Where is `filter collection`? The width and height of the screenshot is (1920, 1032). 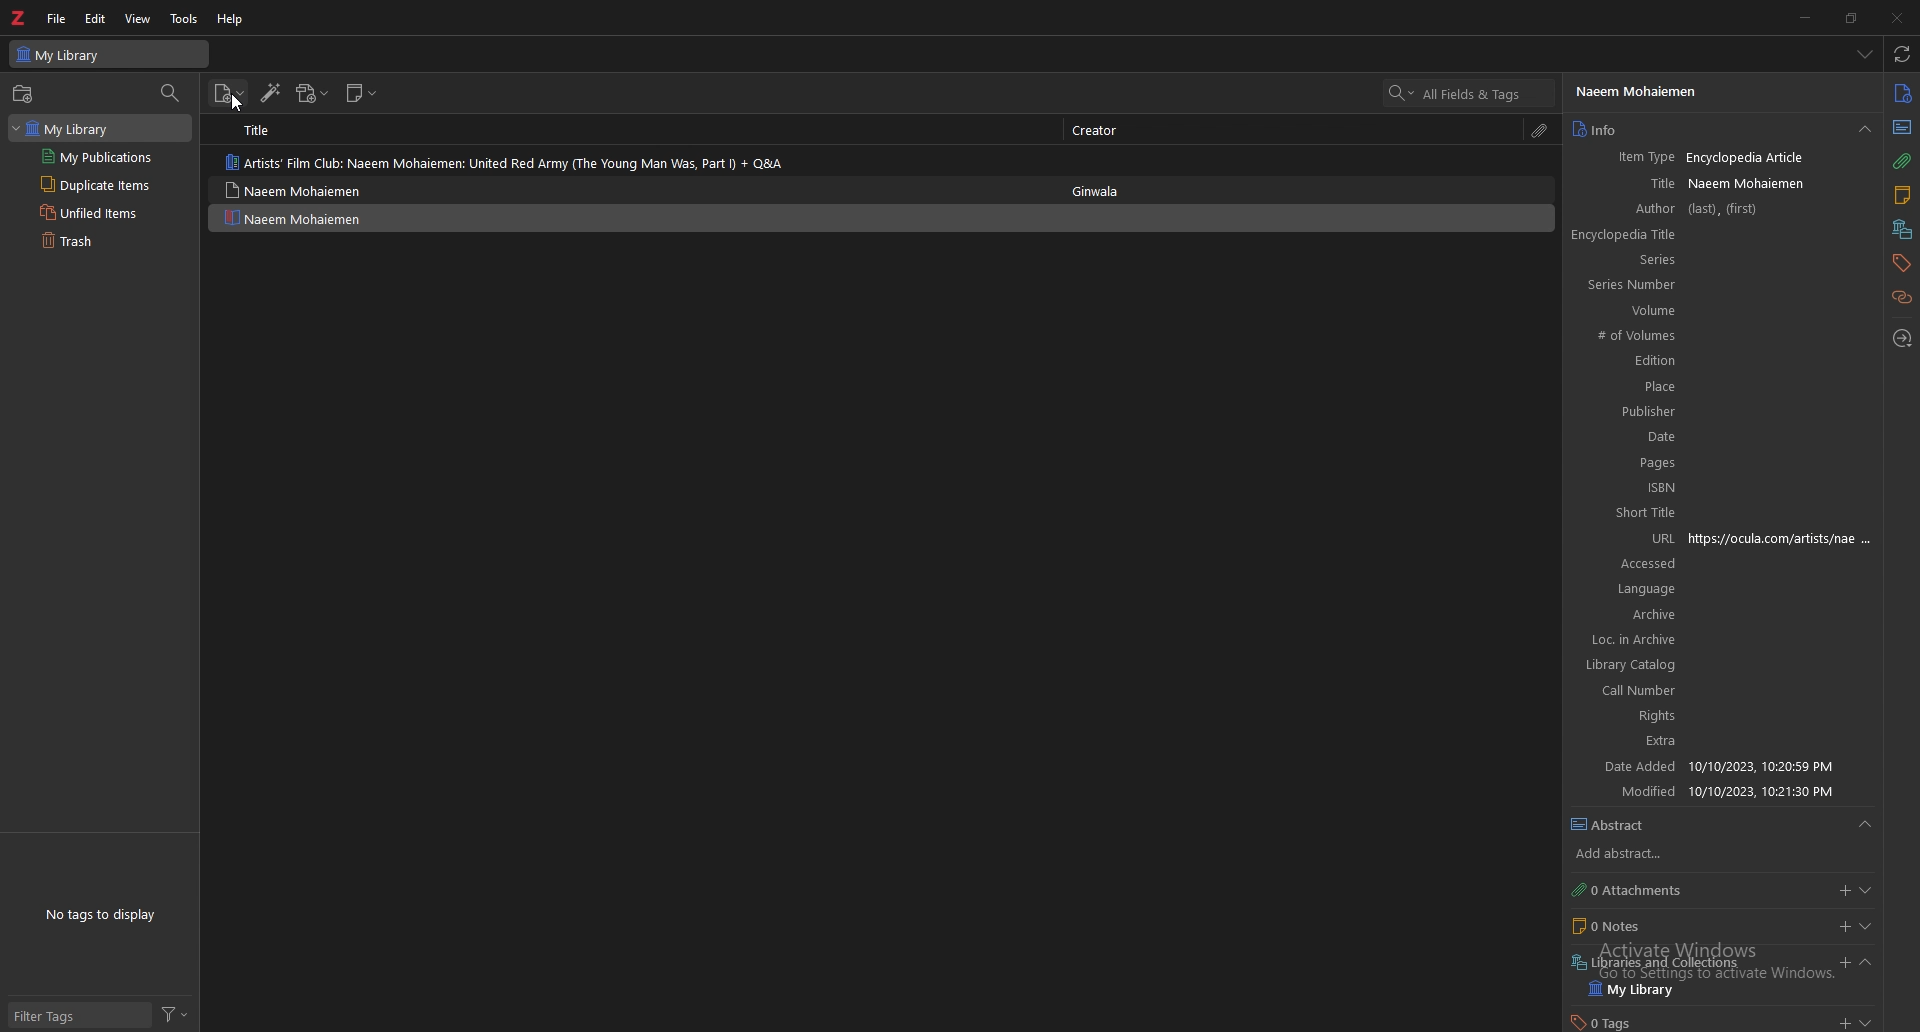 filter collection is located at coordinates (171, 95).